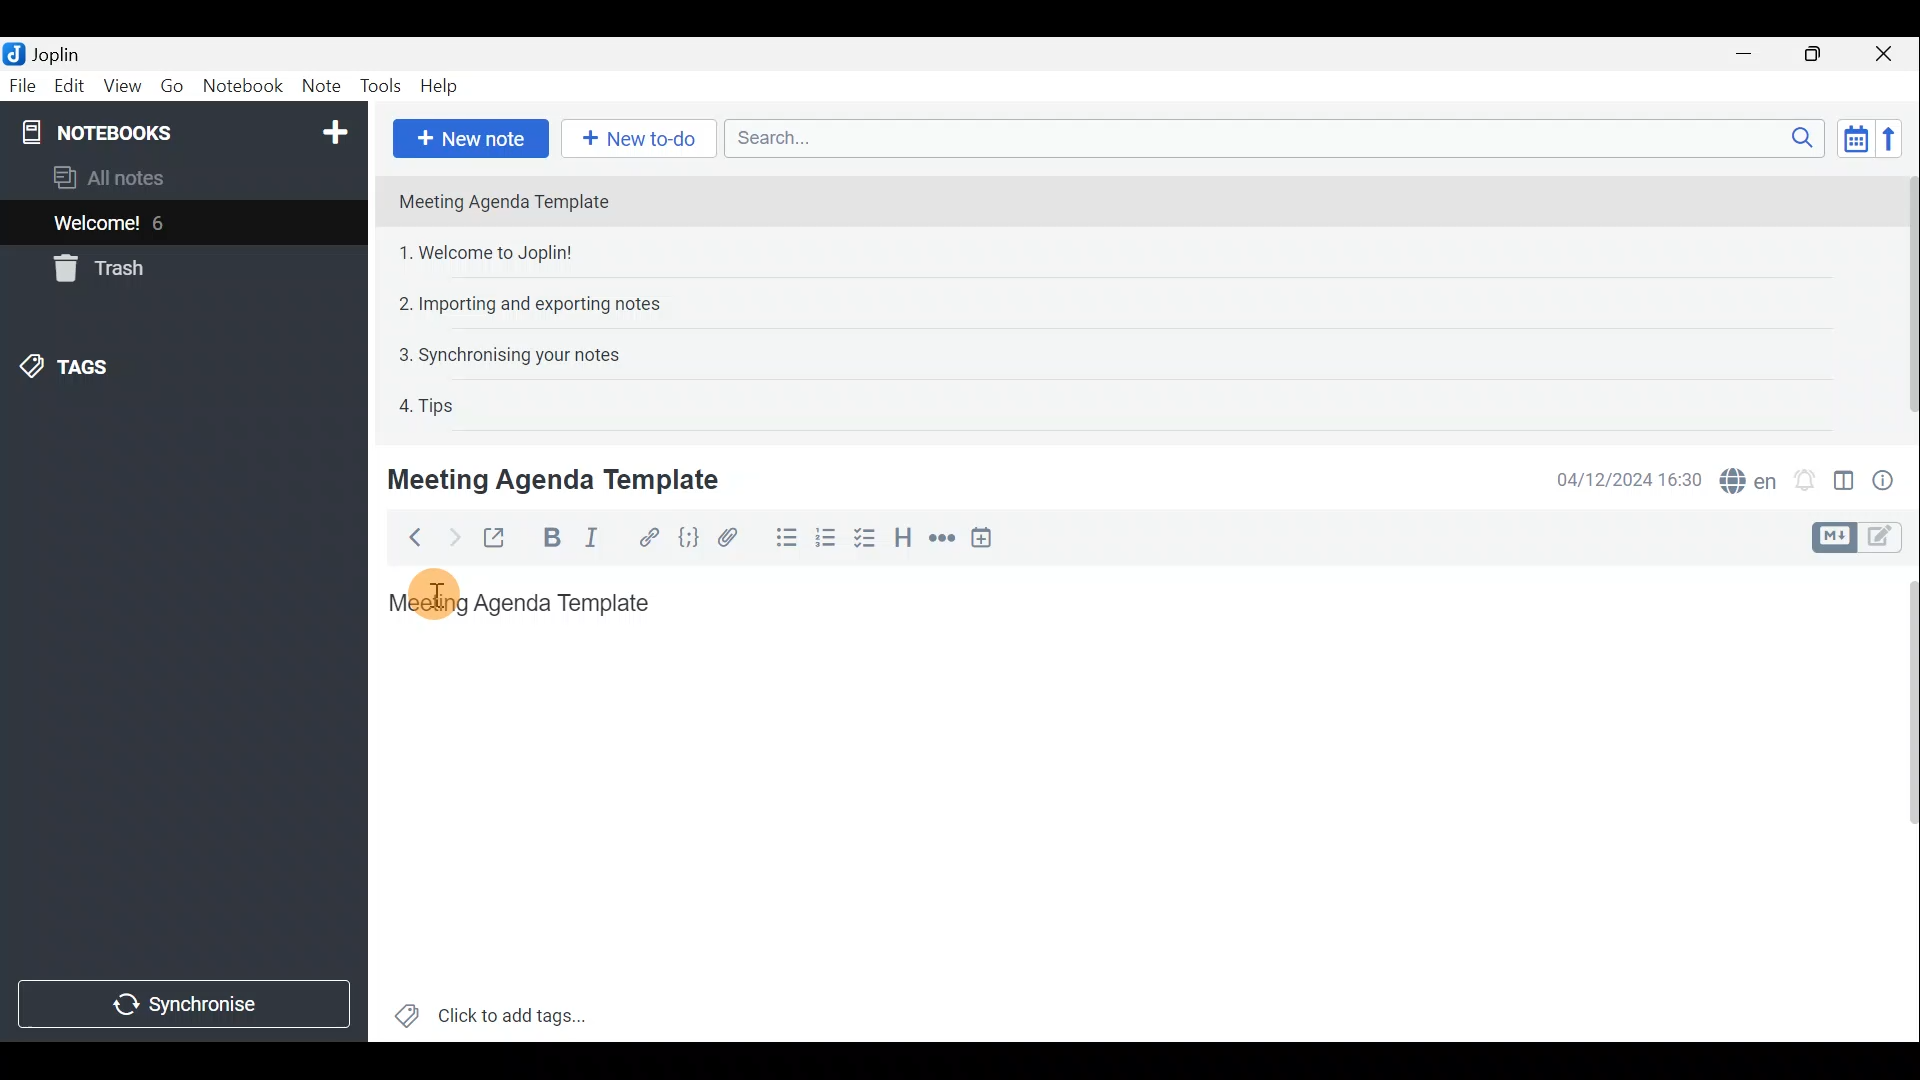 The height and width of the screenshot is (1080, 1920). I want to click on Back, so click(409, 541).